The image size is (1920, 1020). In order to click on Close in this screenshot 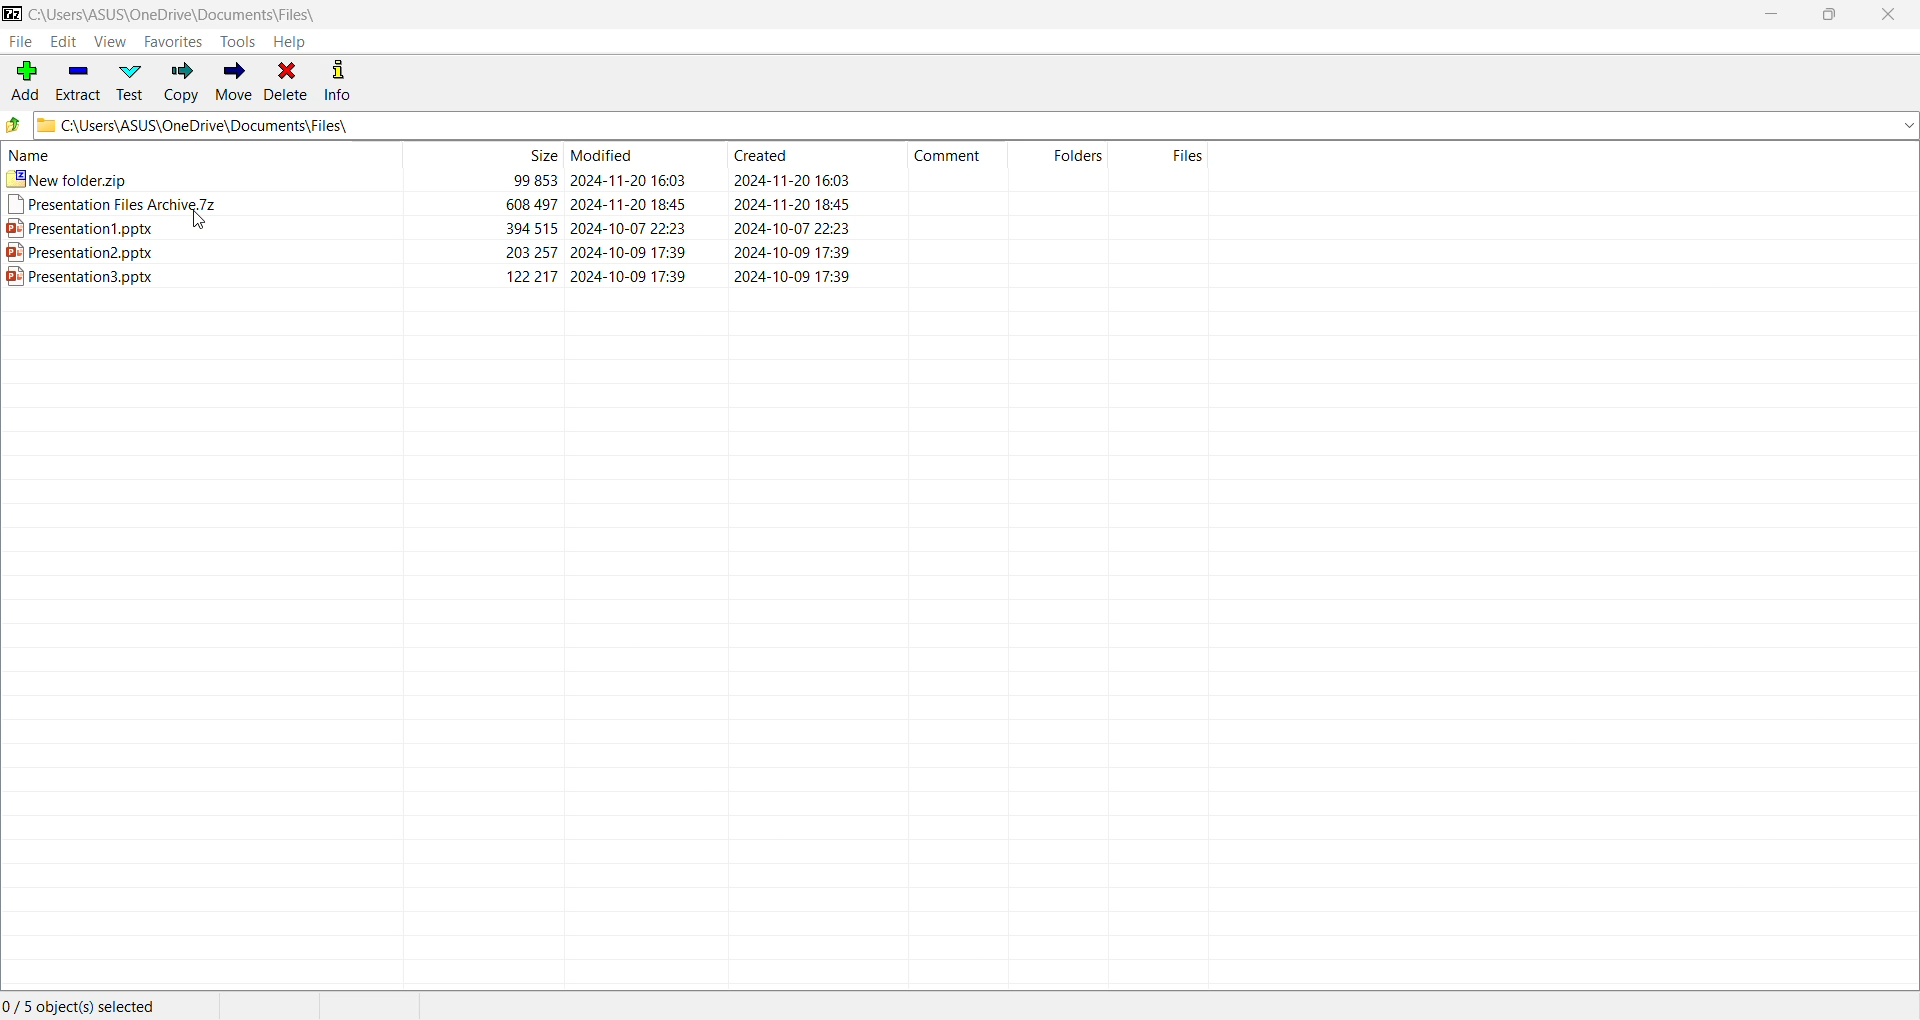, I will do `click(1888, 16)`.